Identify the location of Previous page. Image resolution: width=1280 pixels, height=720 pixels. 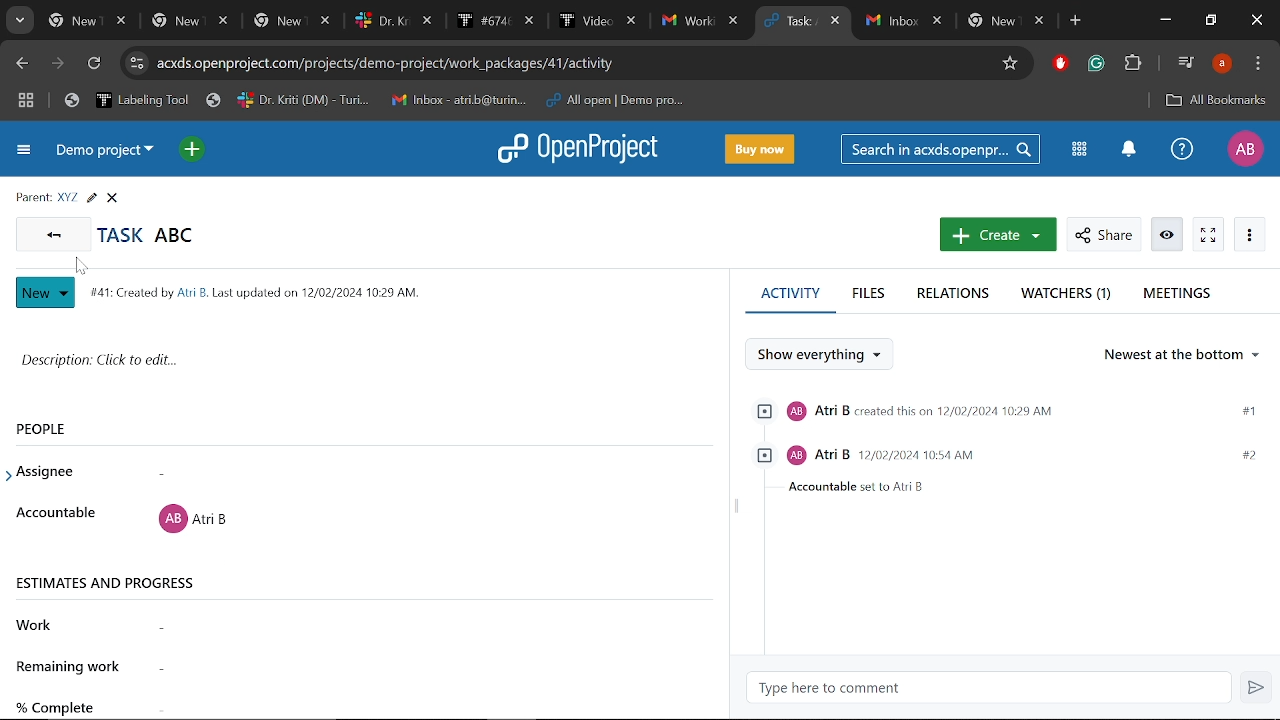
(23, 64).